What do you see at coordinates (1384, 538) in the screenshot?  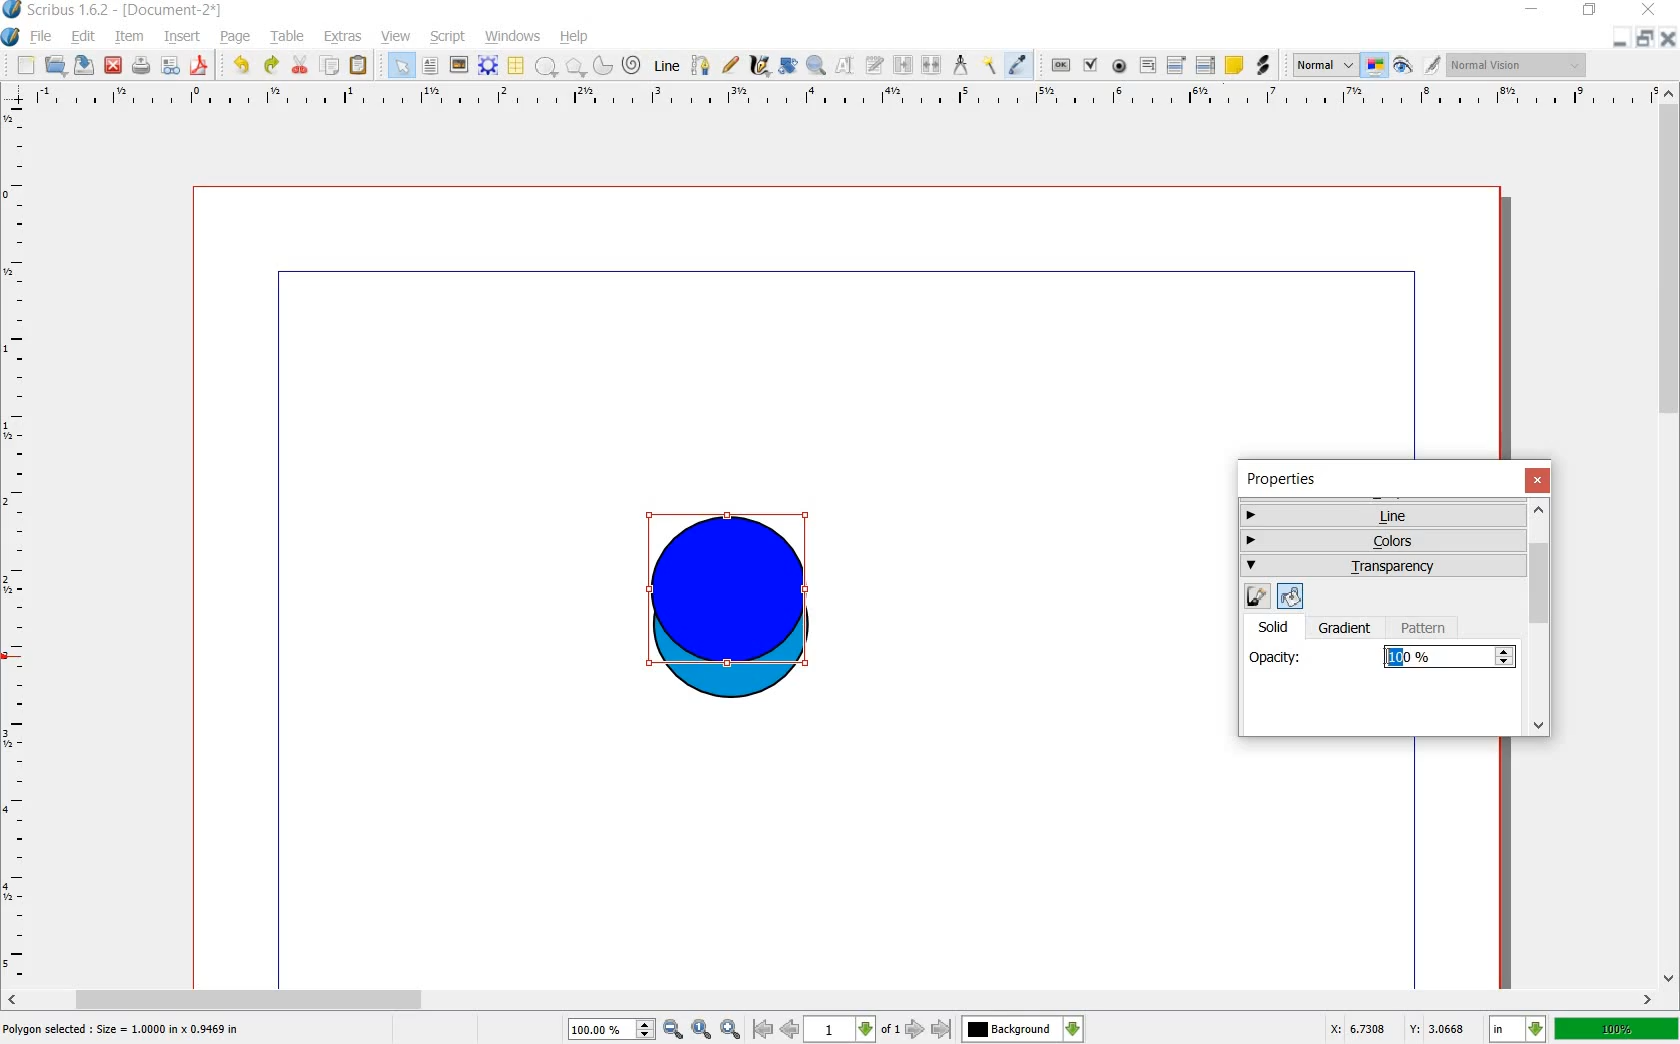 I see `colors` at bounding box center [1384, 538].